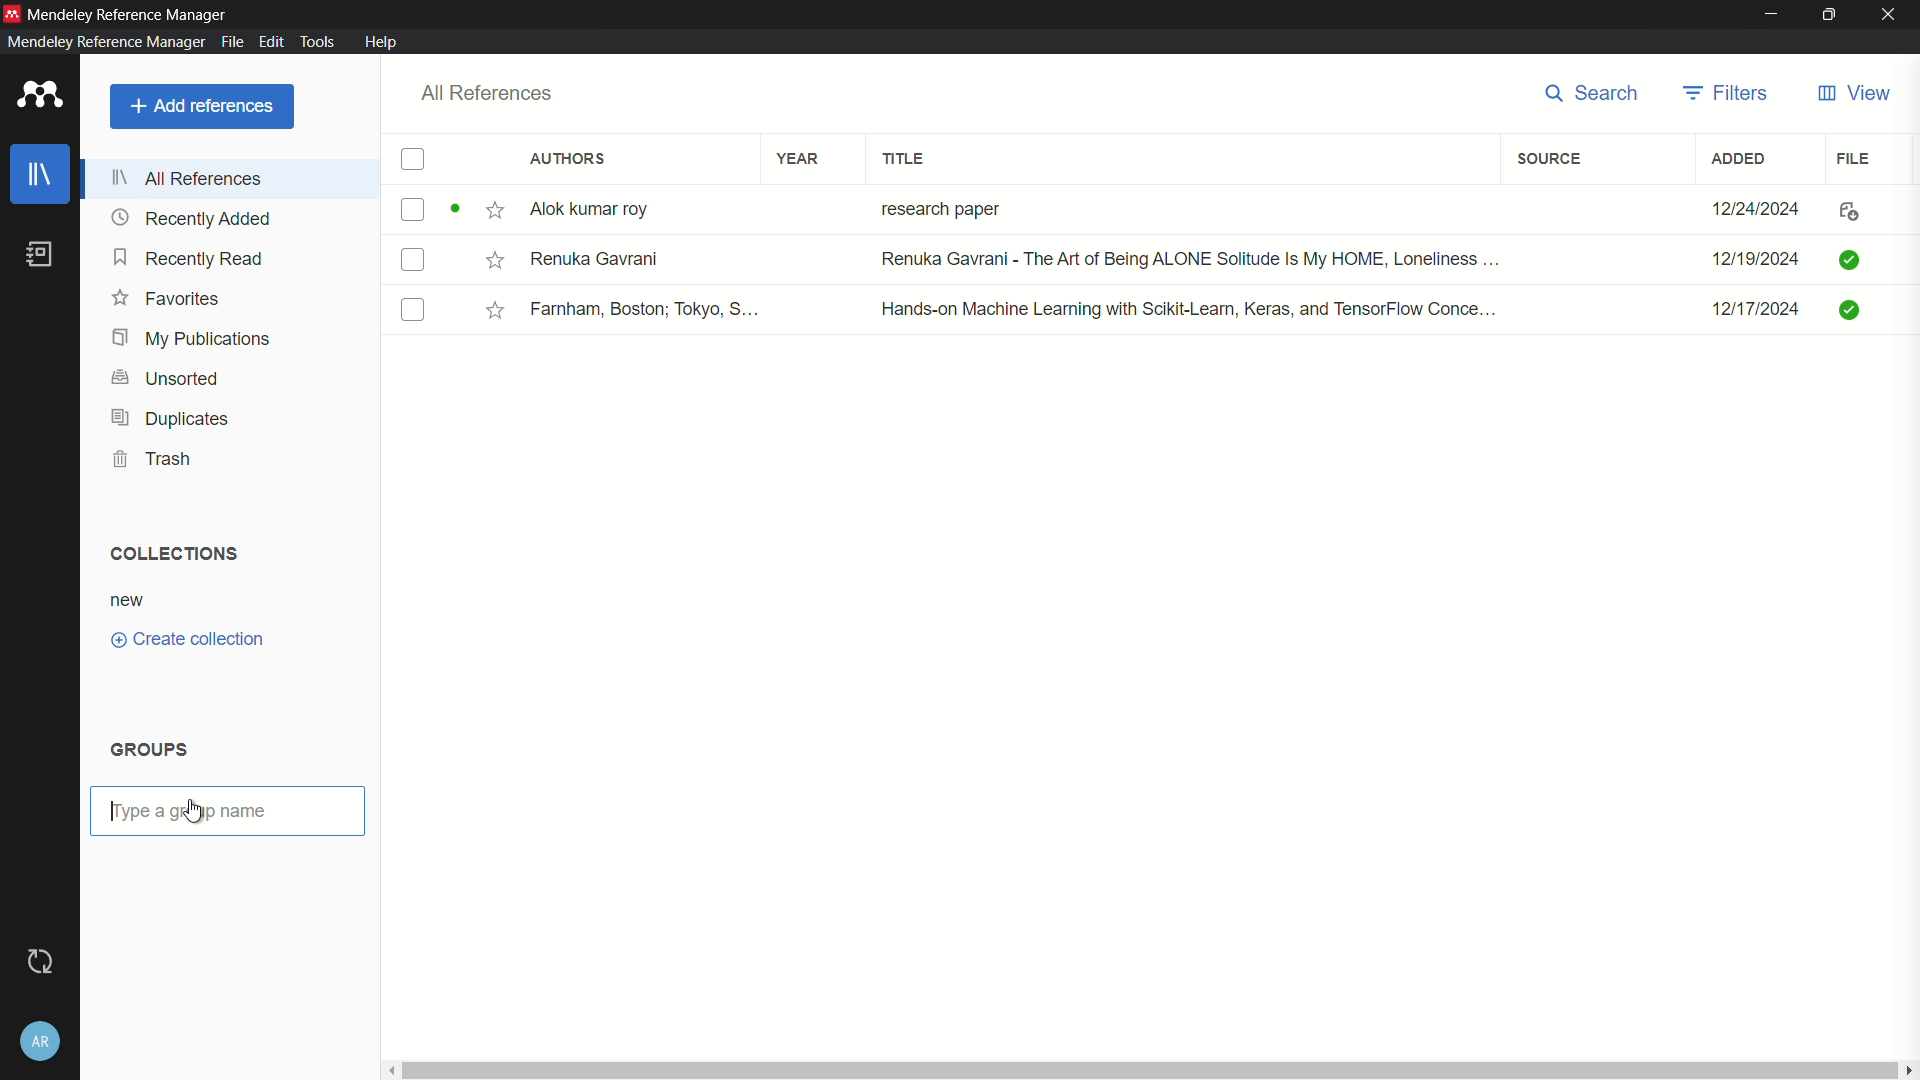  What do you see at coordinates (193, 177) in the screenshot?
I see `all references` at bounding box center [193, 177].